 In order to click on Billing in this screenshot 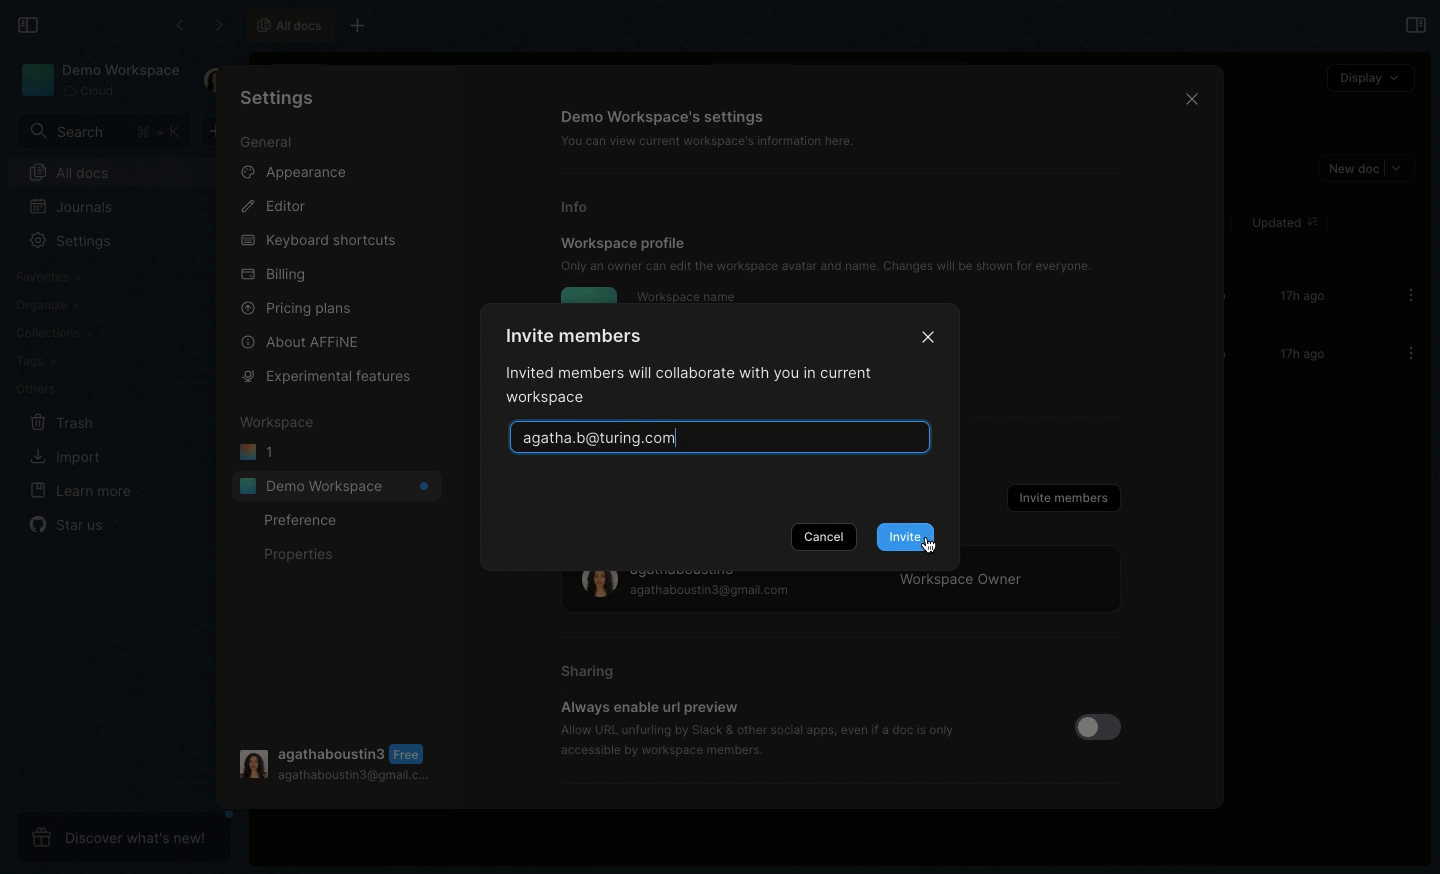, I will do `click(272, 275)`.